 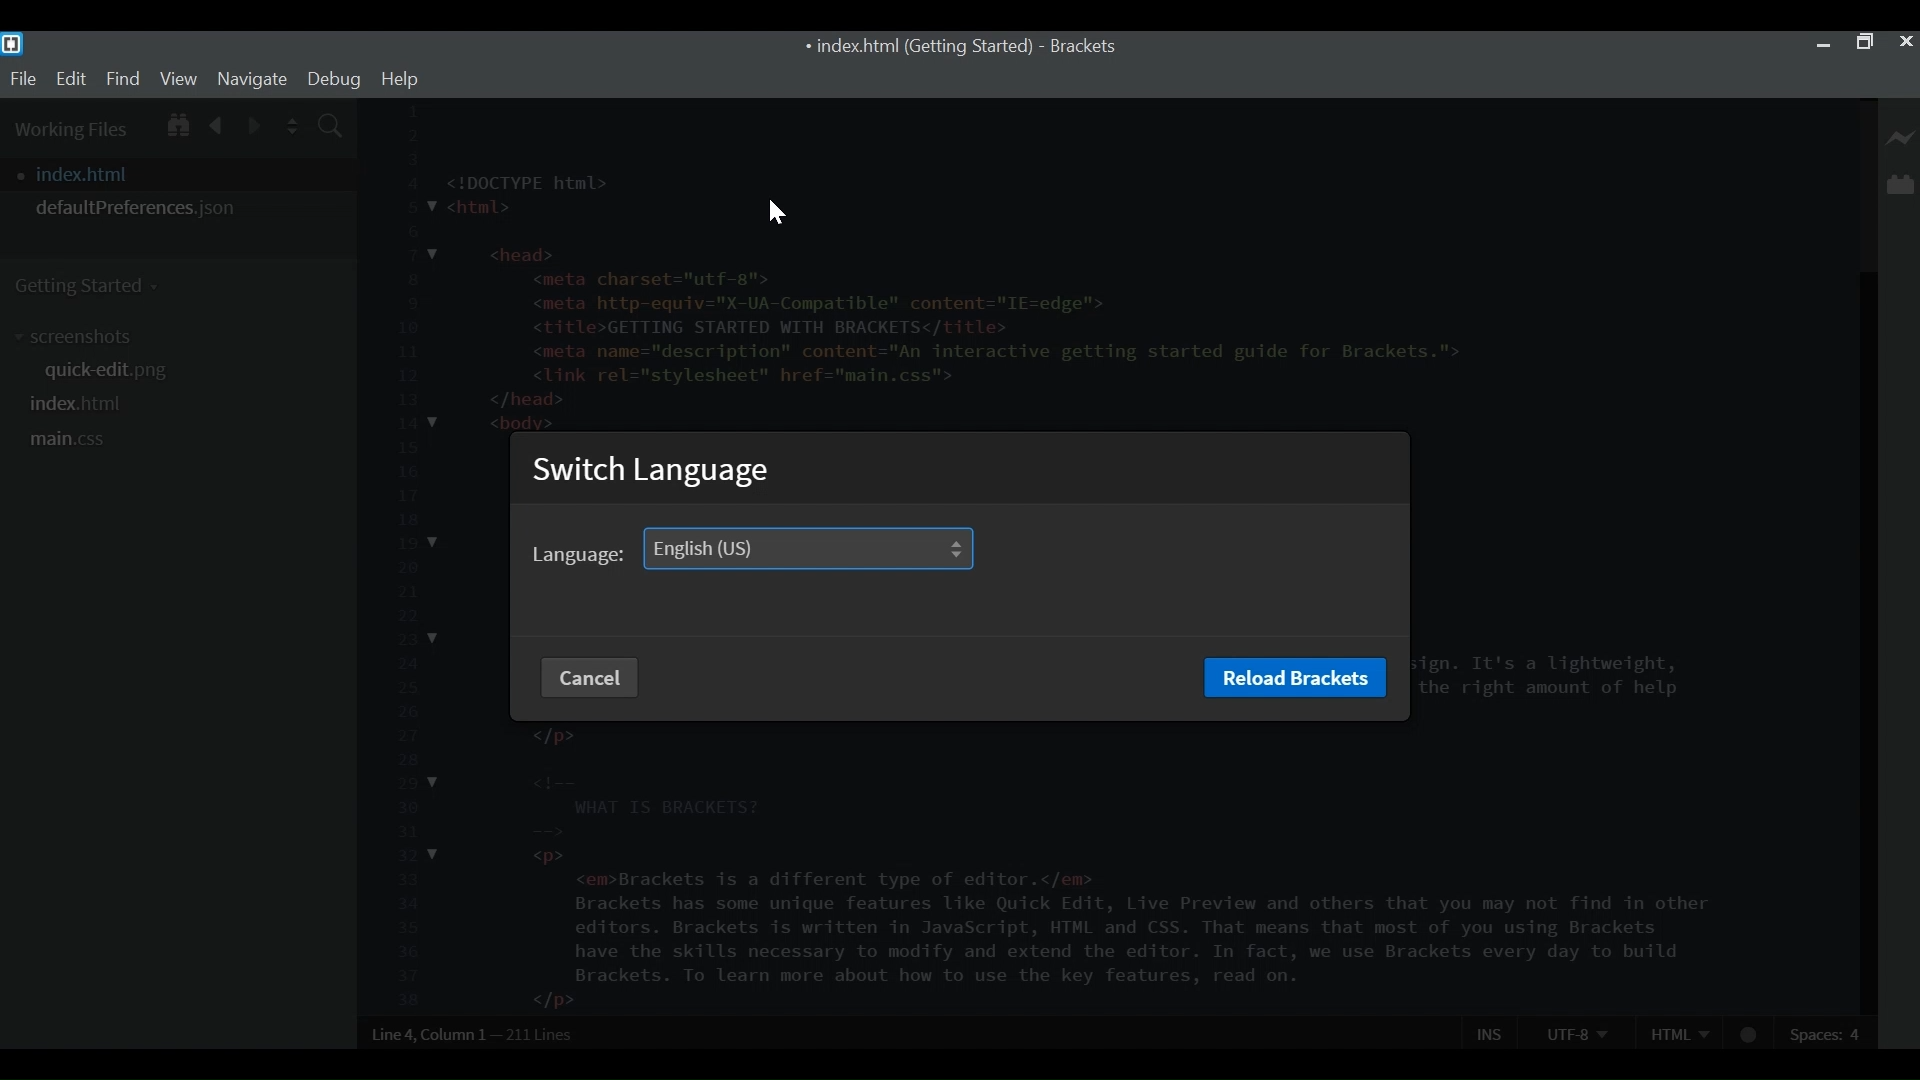 I want to click on Restore, so click(x=1863, y=43).